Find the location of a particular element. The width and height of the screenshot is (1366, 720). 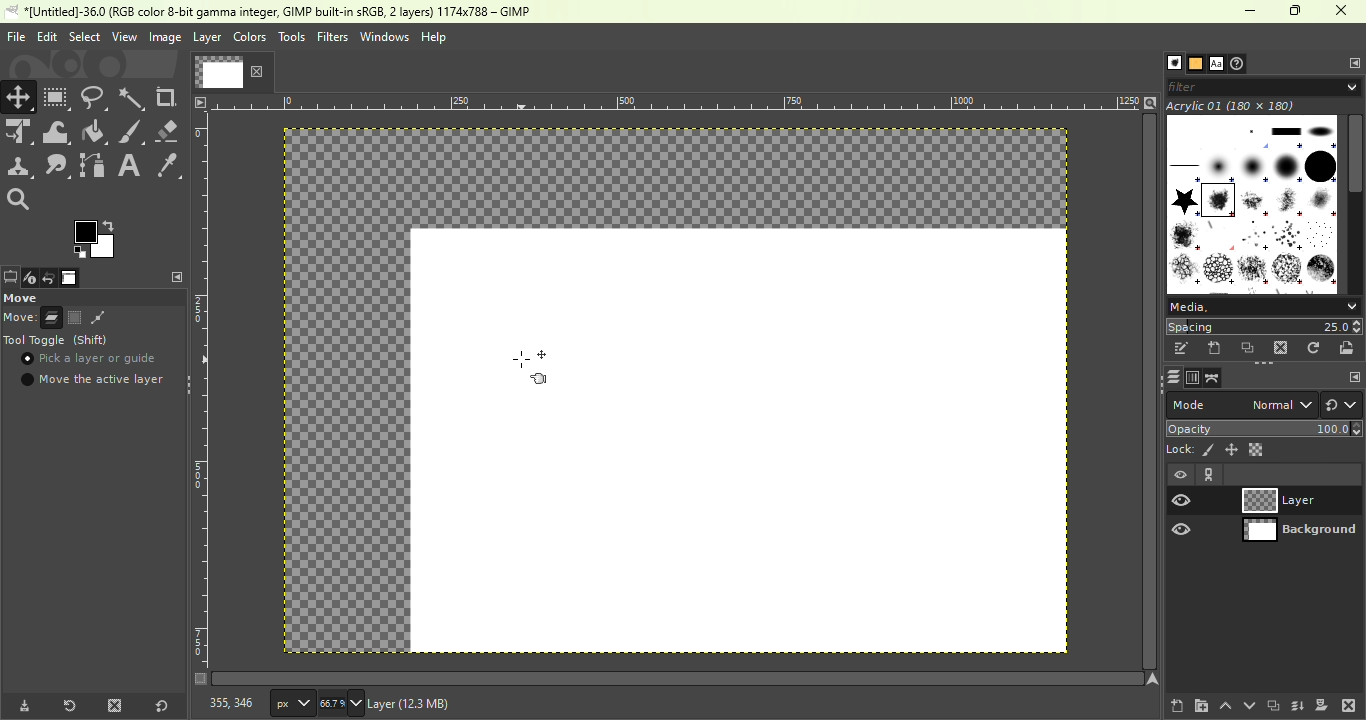

Zoom image is located at coordinates (1150, 101).